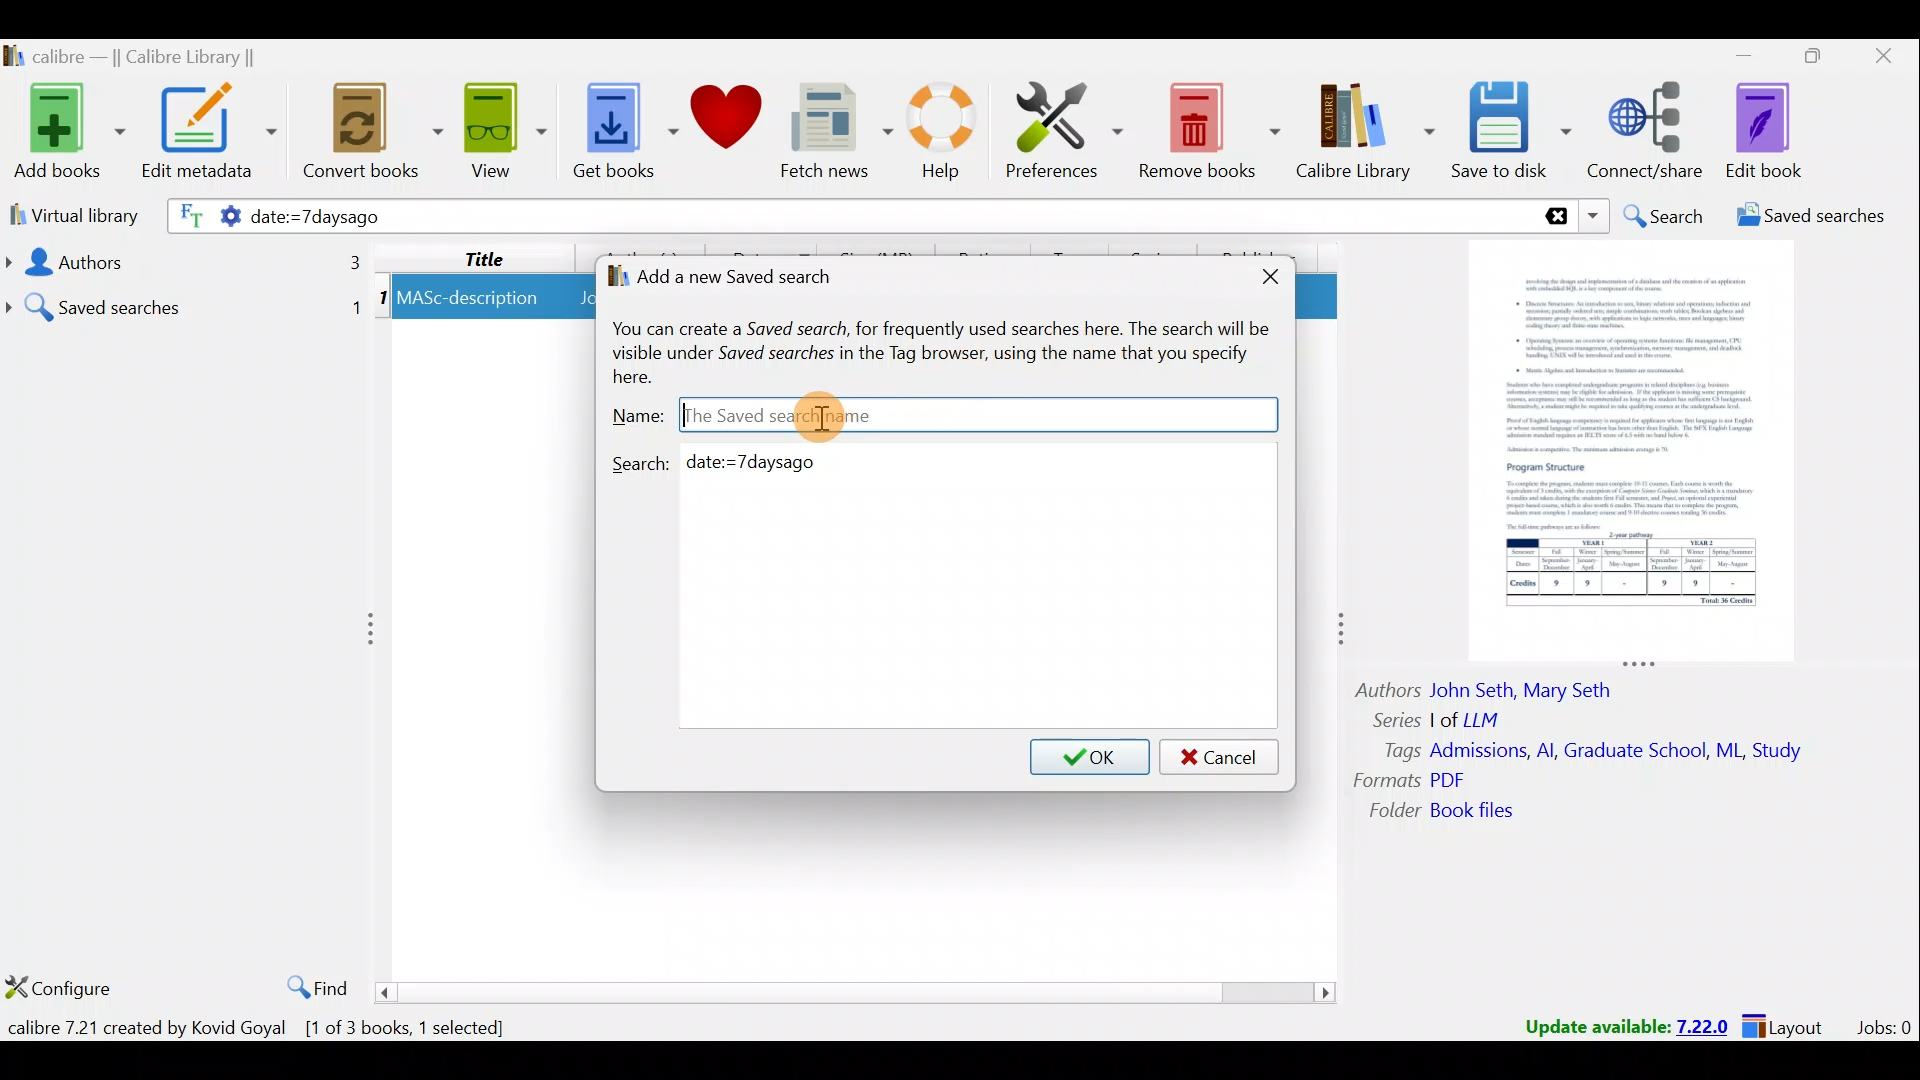 This screenshot has width=1920, height=1080. Describe the element at coordinates (1789, 1024) in the screenshot. I see `Layout` at that location.